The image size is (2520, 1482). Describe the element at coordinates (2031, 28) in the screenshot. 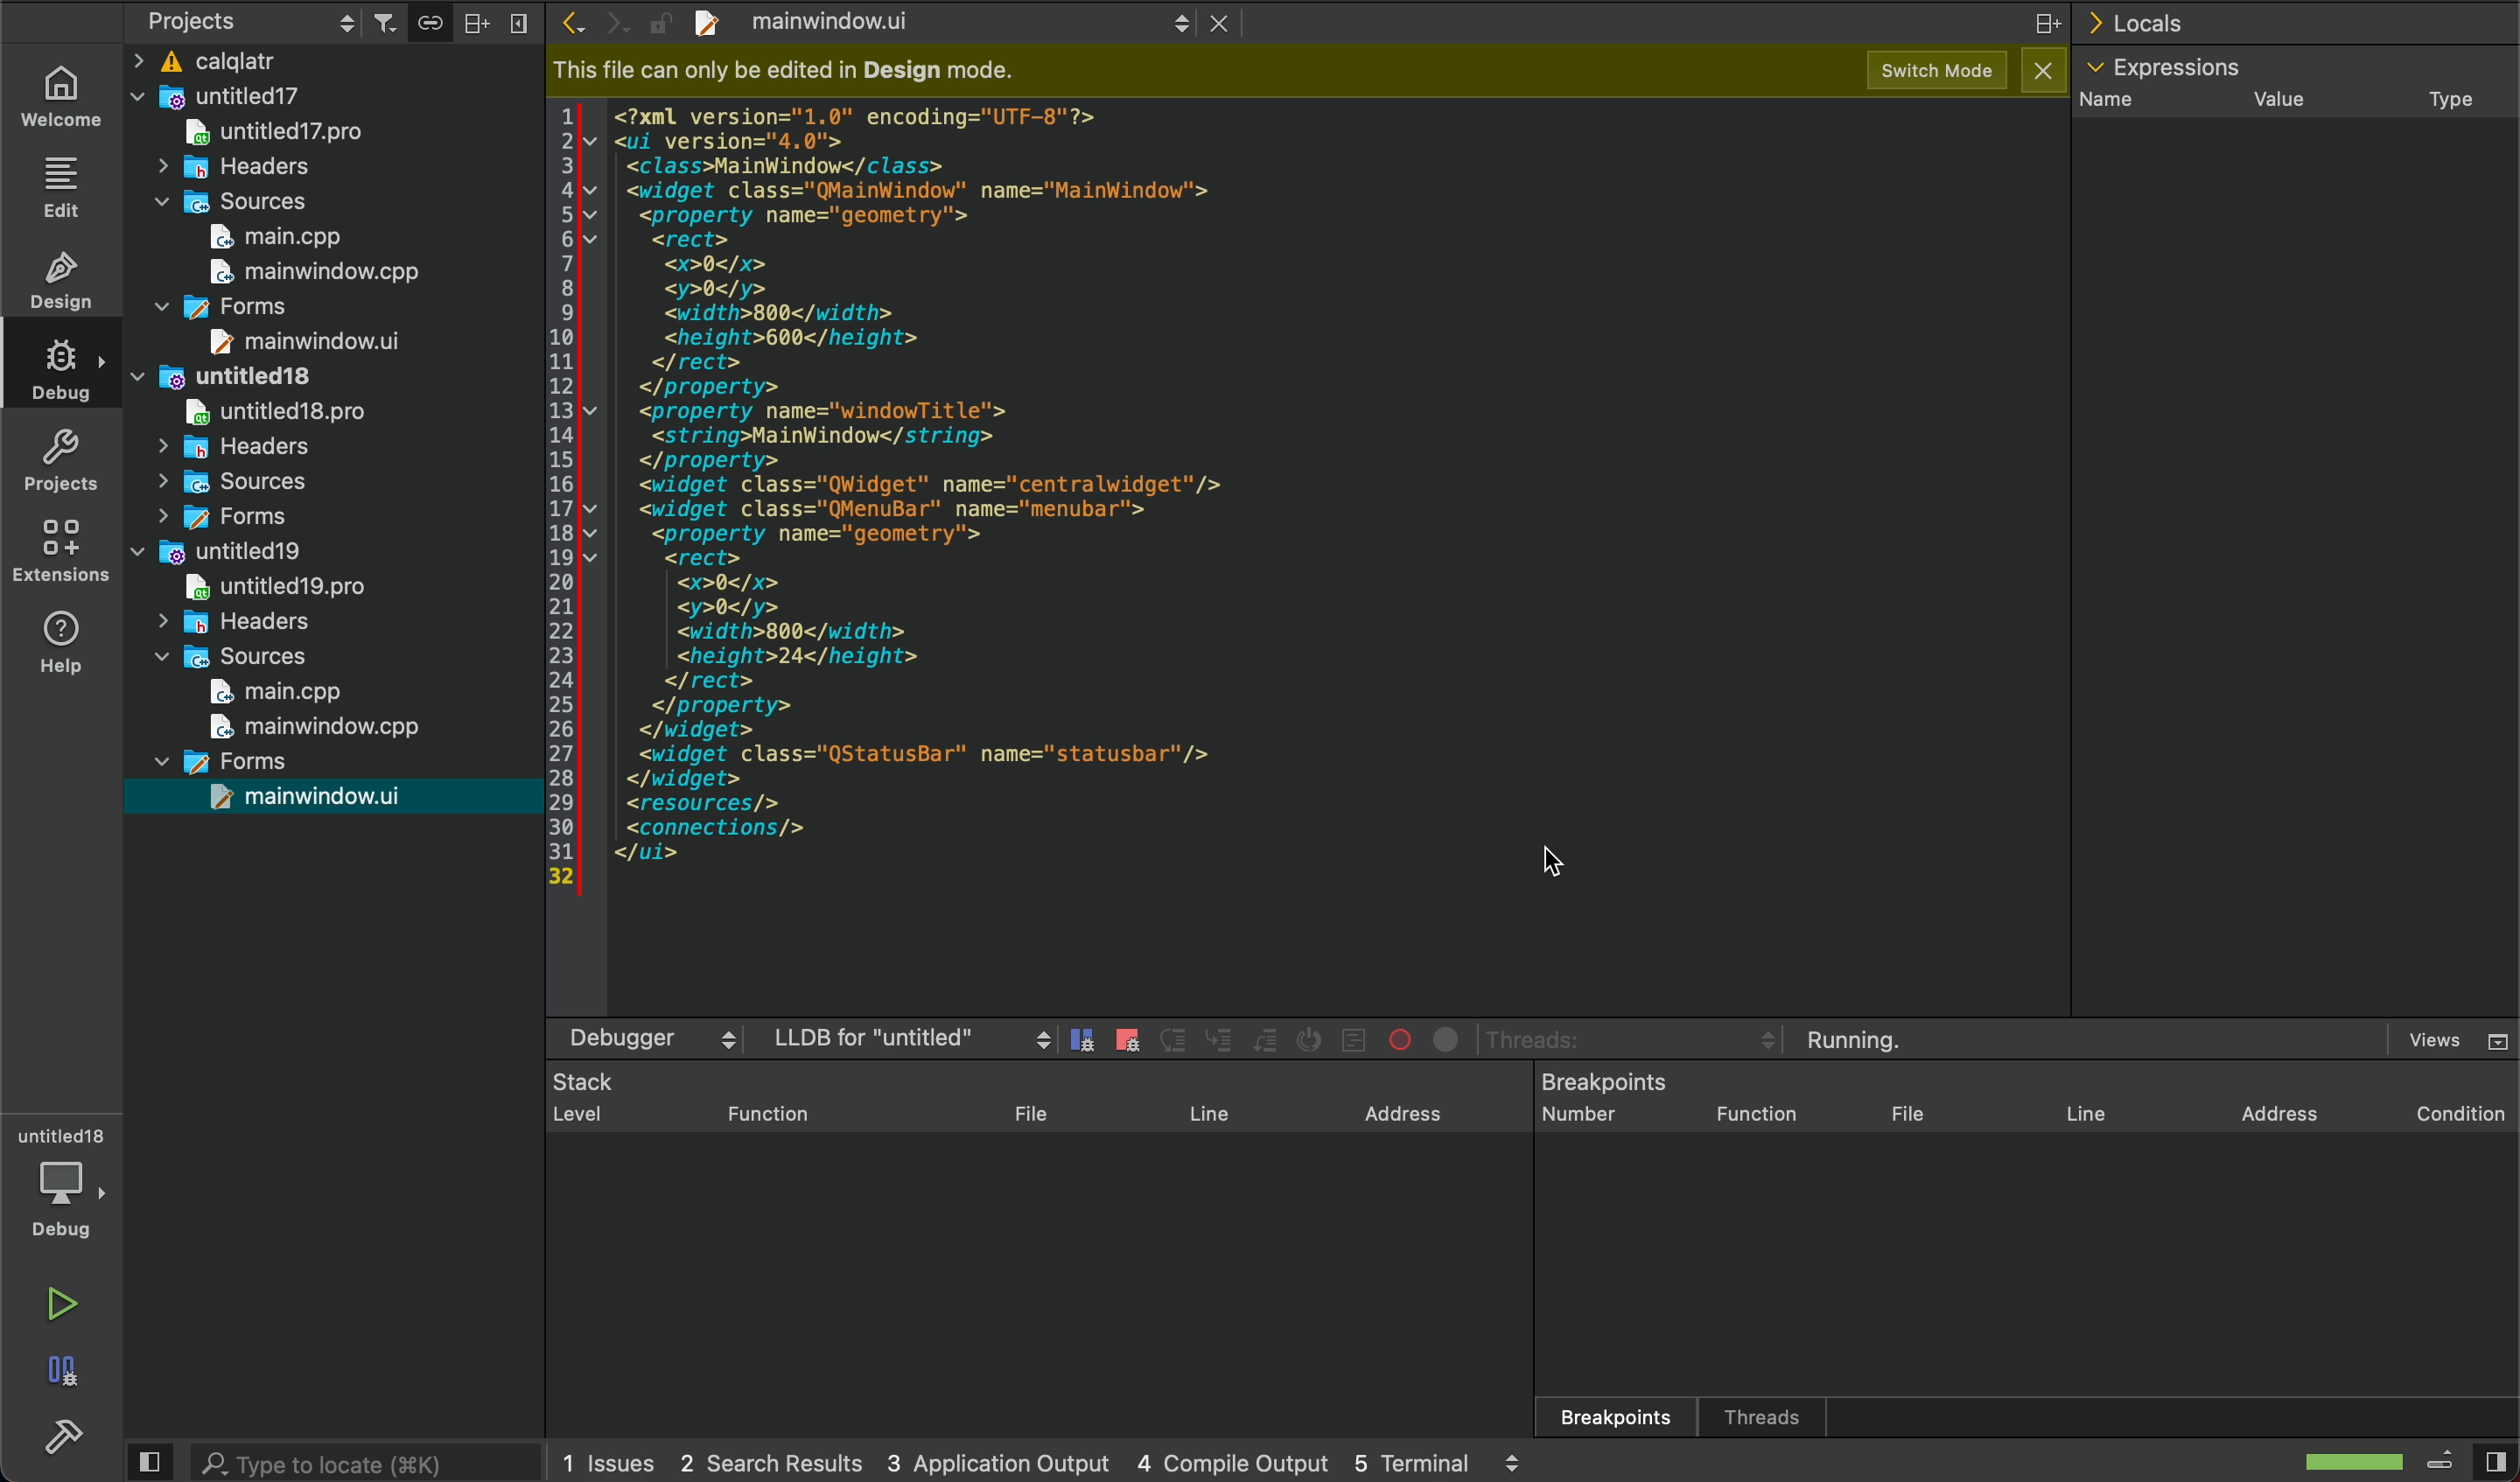

I see `solit` at that location.